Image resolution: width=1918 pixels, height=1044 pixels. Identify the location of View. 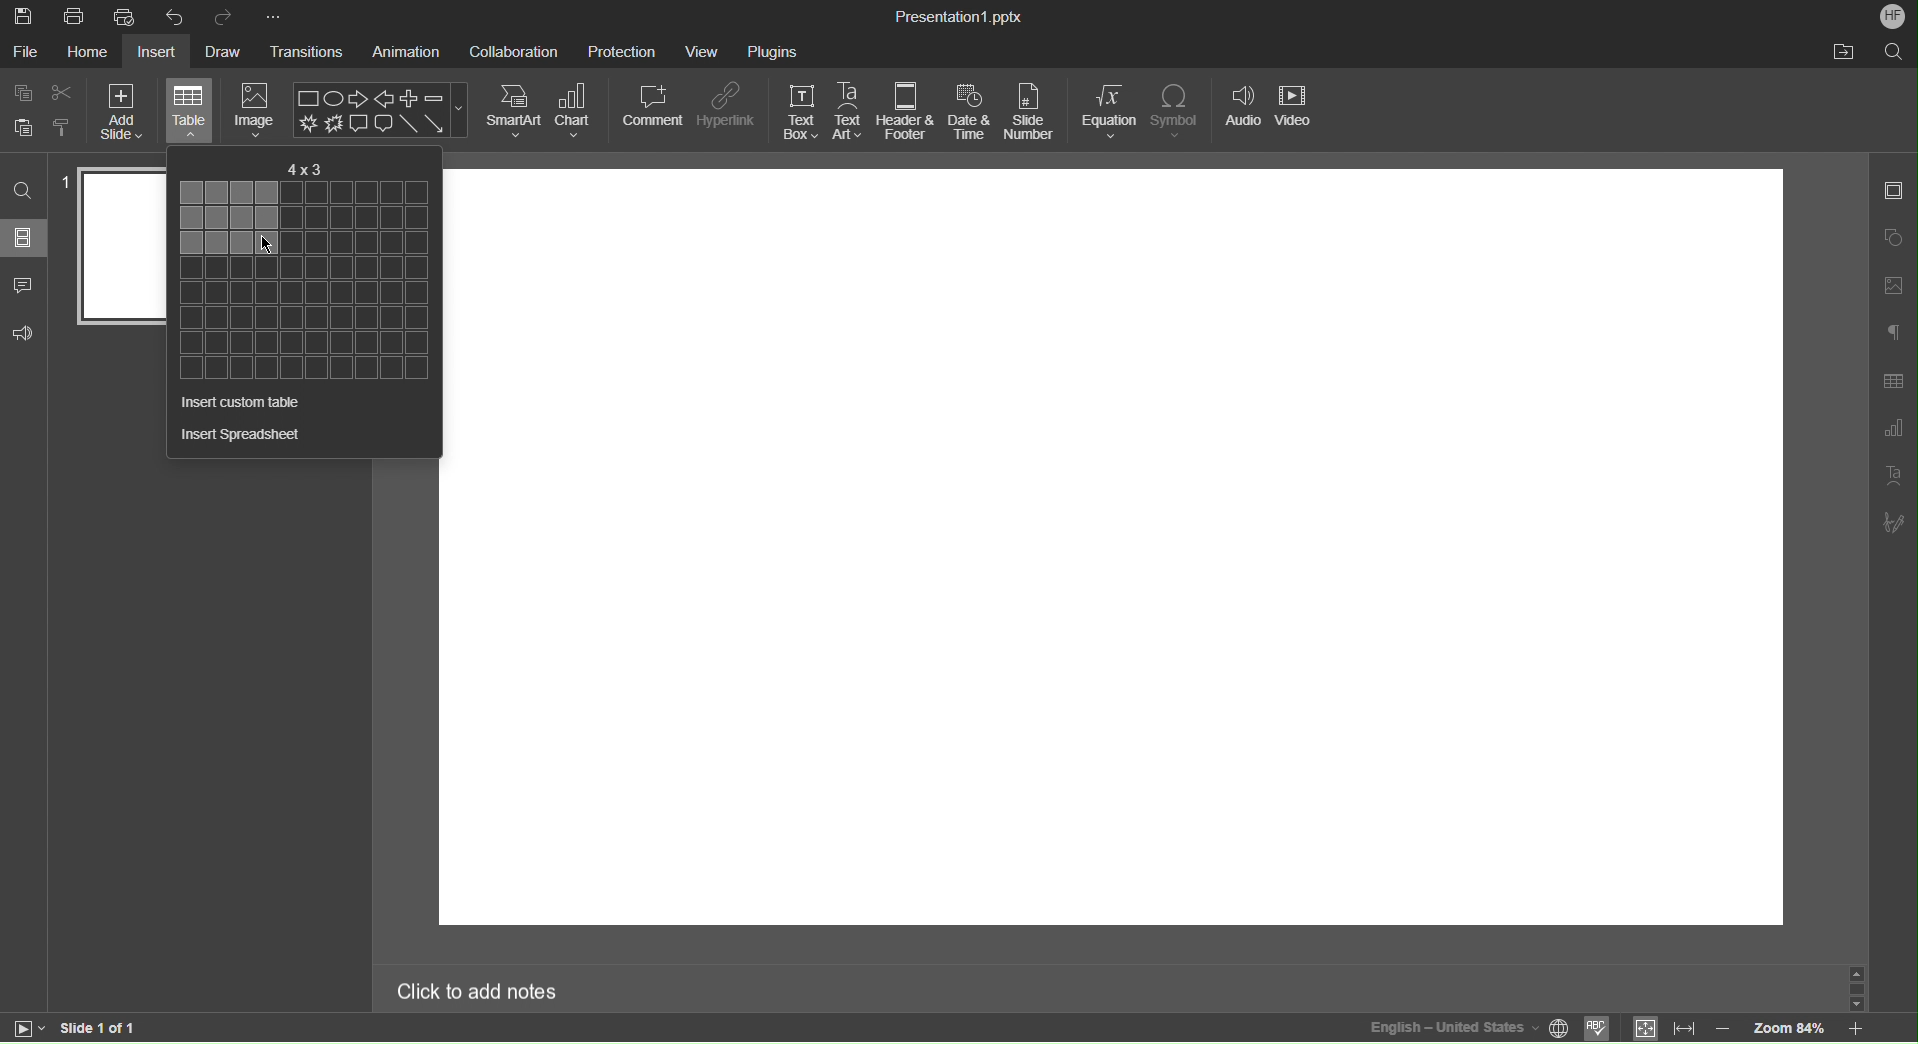
(702, 51).